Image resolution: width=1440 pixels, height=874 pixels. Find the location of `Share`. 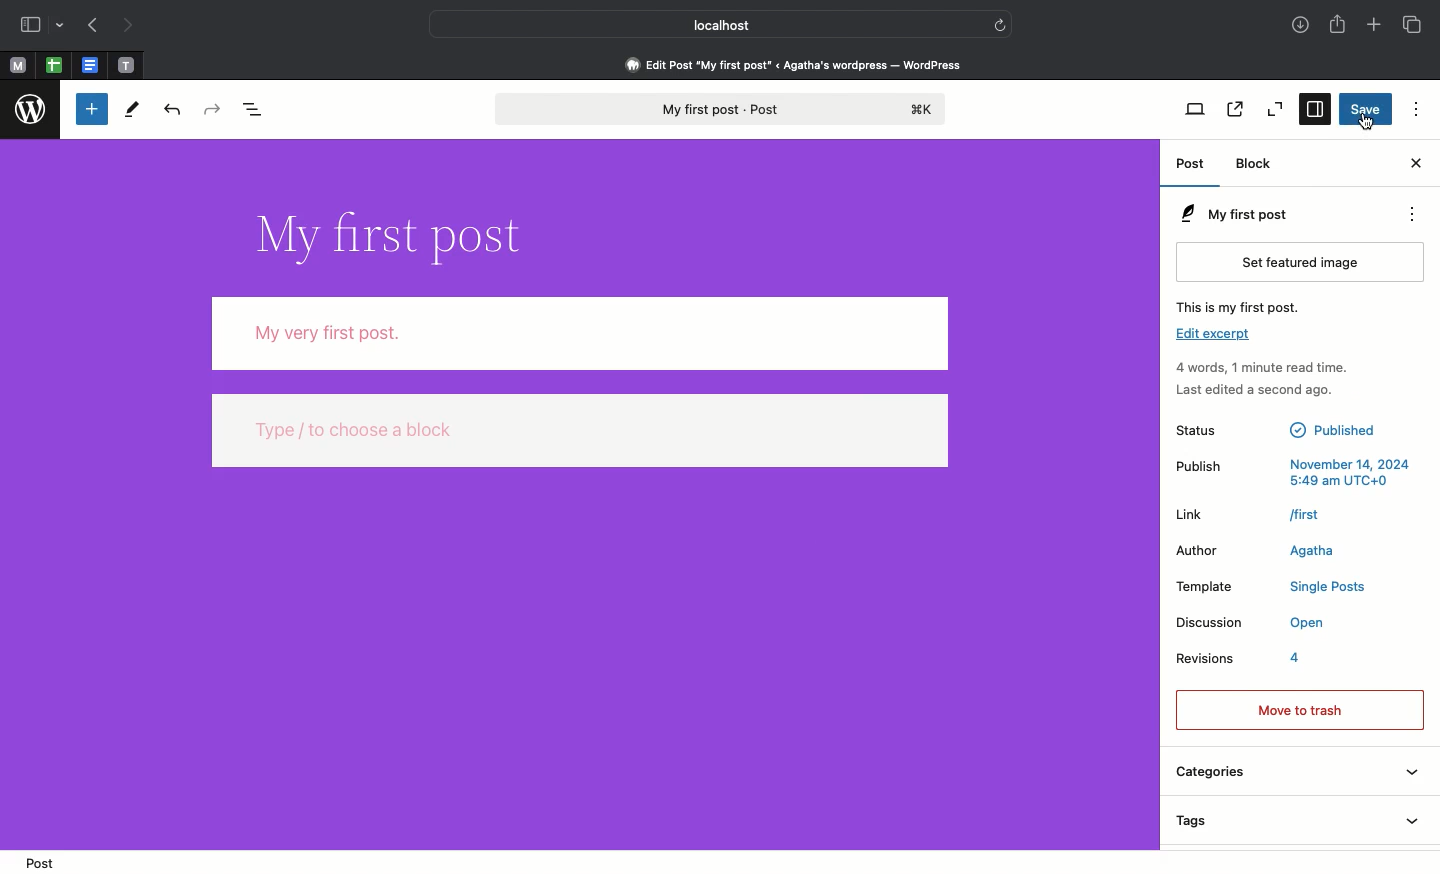

Share is located at coordinates (1340, 26).